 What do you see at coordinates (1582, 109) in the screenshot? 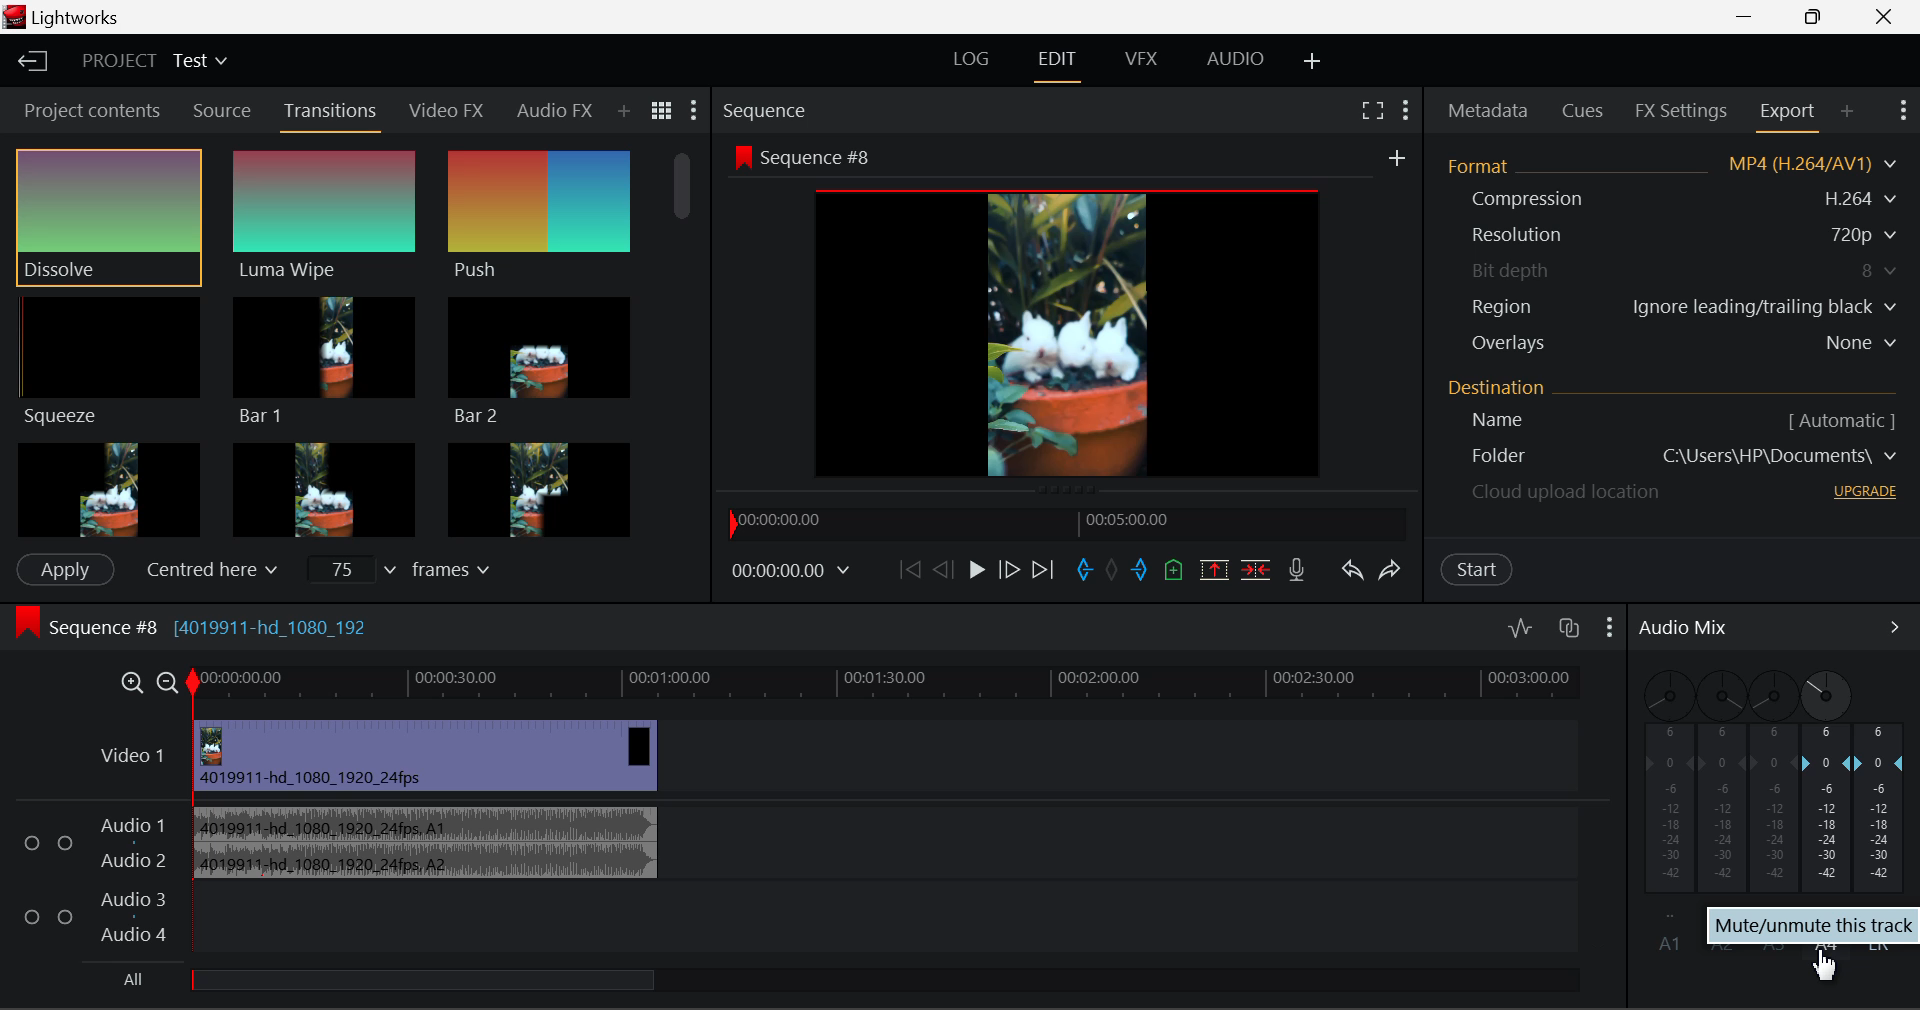
I see `Cues` at bounding box center [1582, 109].